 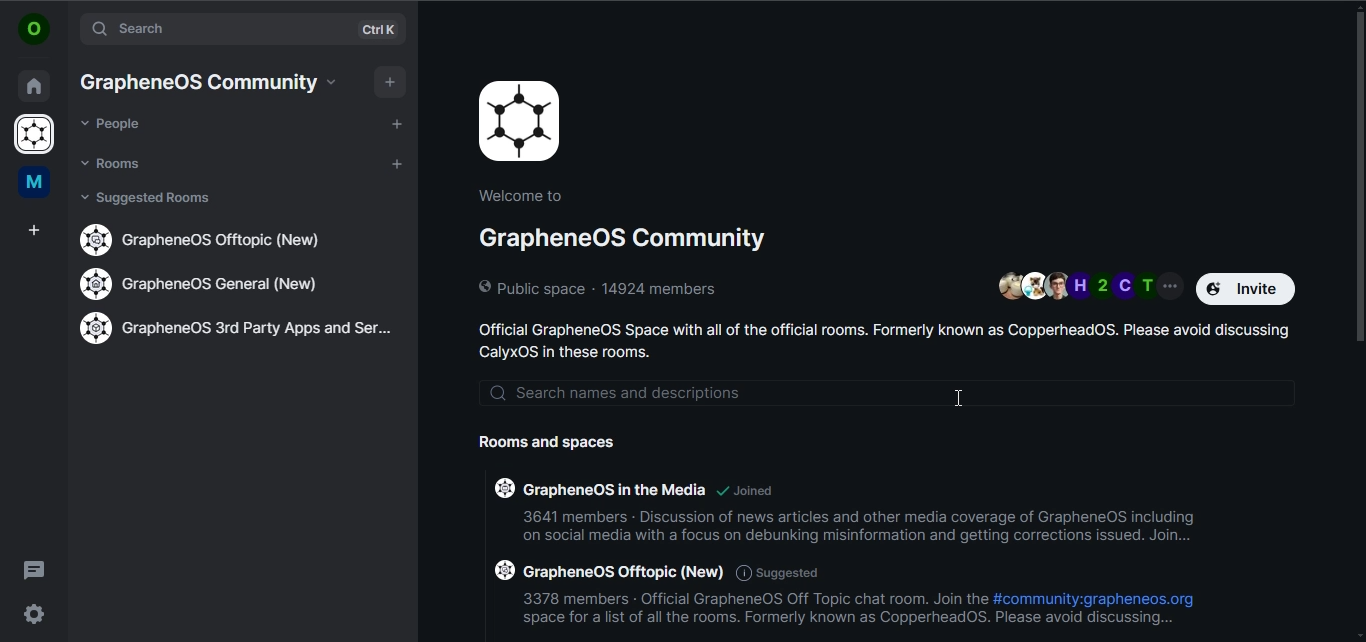 What do you see at coordinates (205, 239) in the screenshot?
I see `grapheneOS offtopic(New)` at bounding box center [205, 239].